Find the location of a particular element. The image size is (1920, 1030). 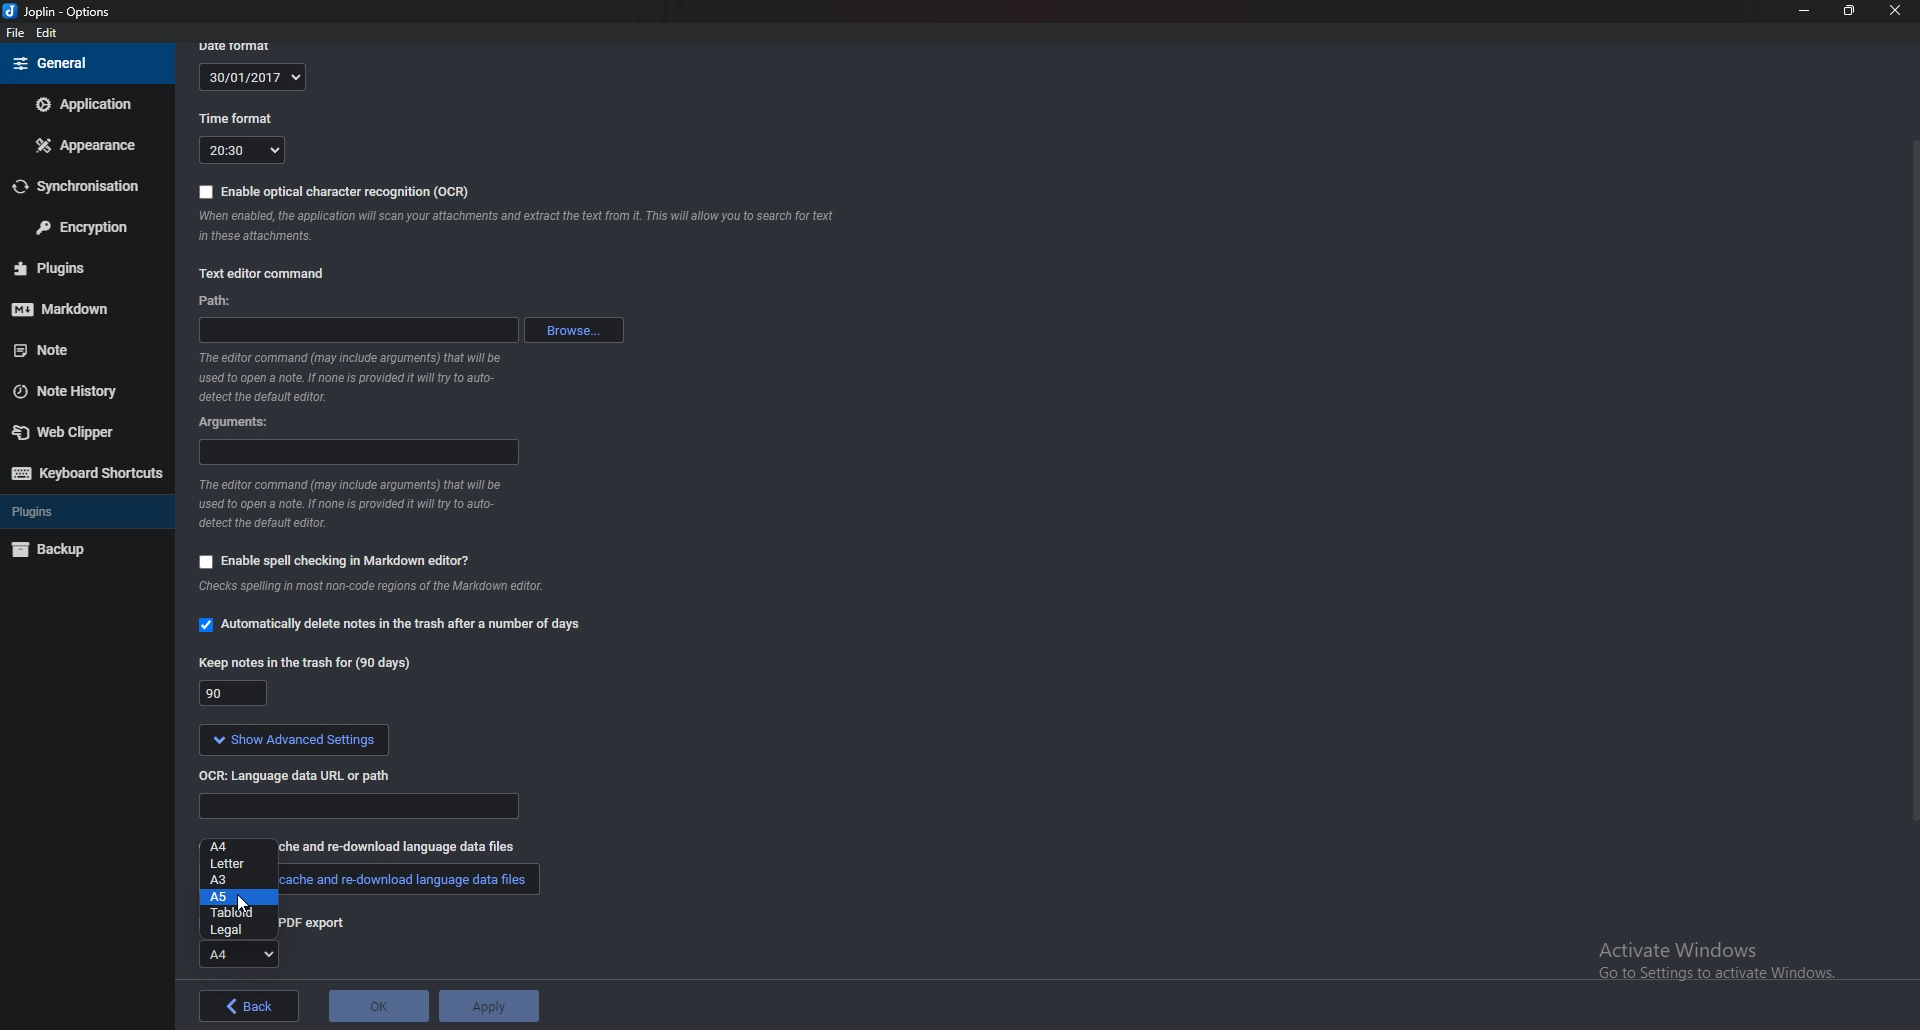

ocr info is located at coordinates (513, 224).